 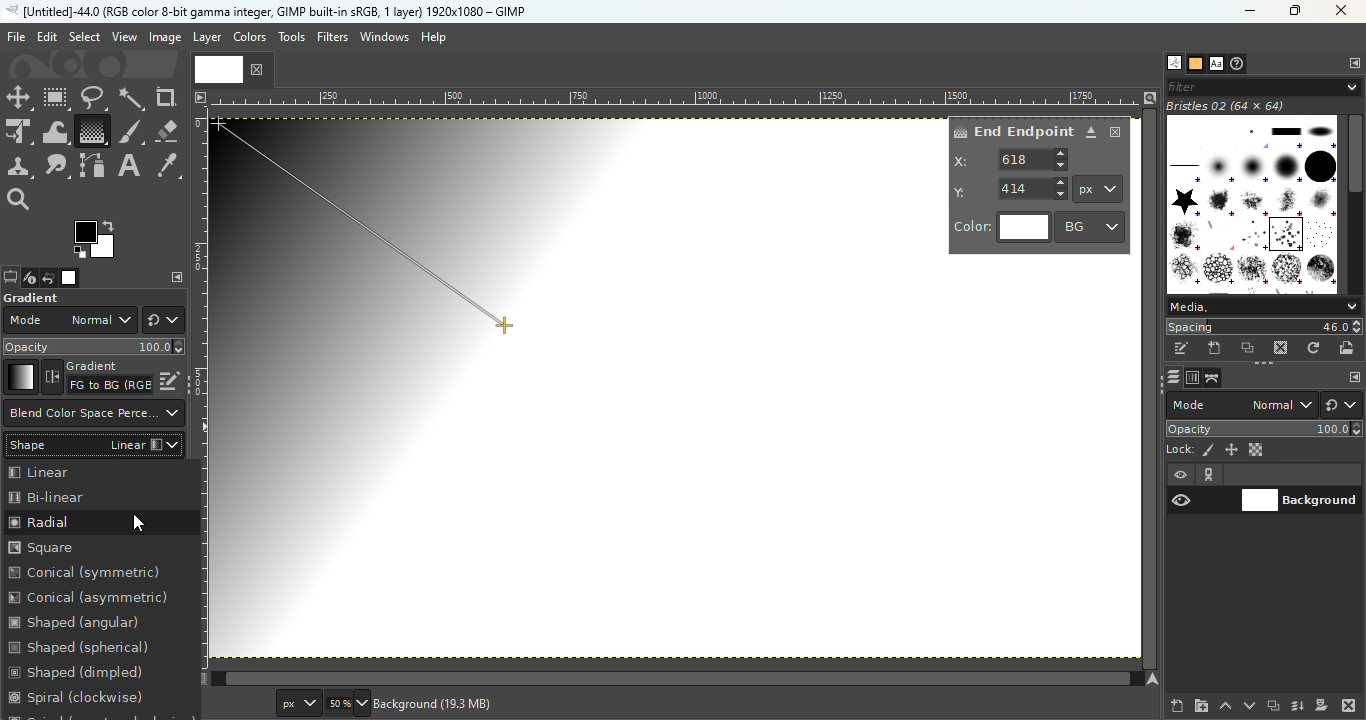 I want to click on File, so click(x=16, y=37).